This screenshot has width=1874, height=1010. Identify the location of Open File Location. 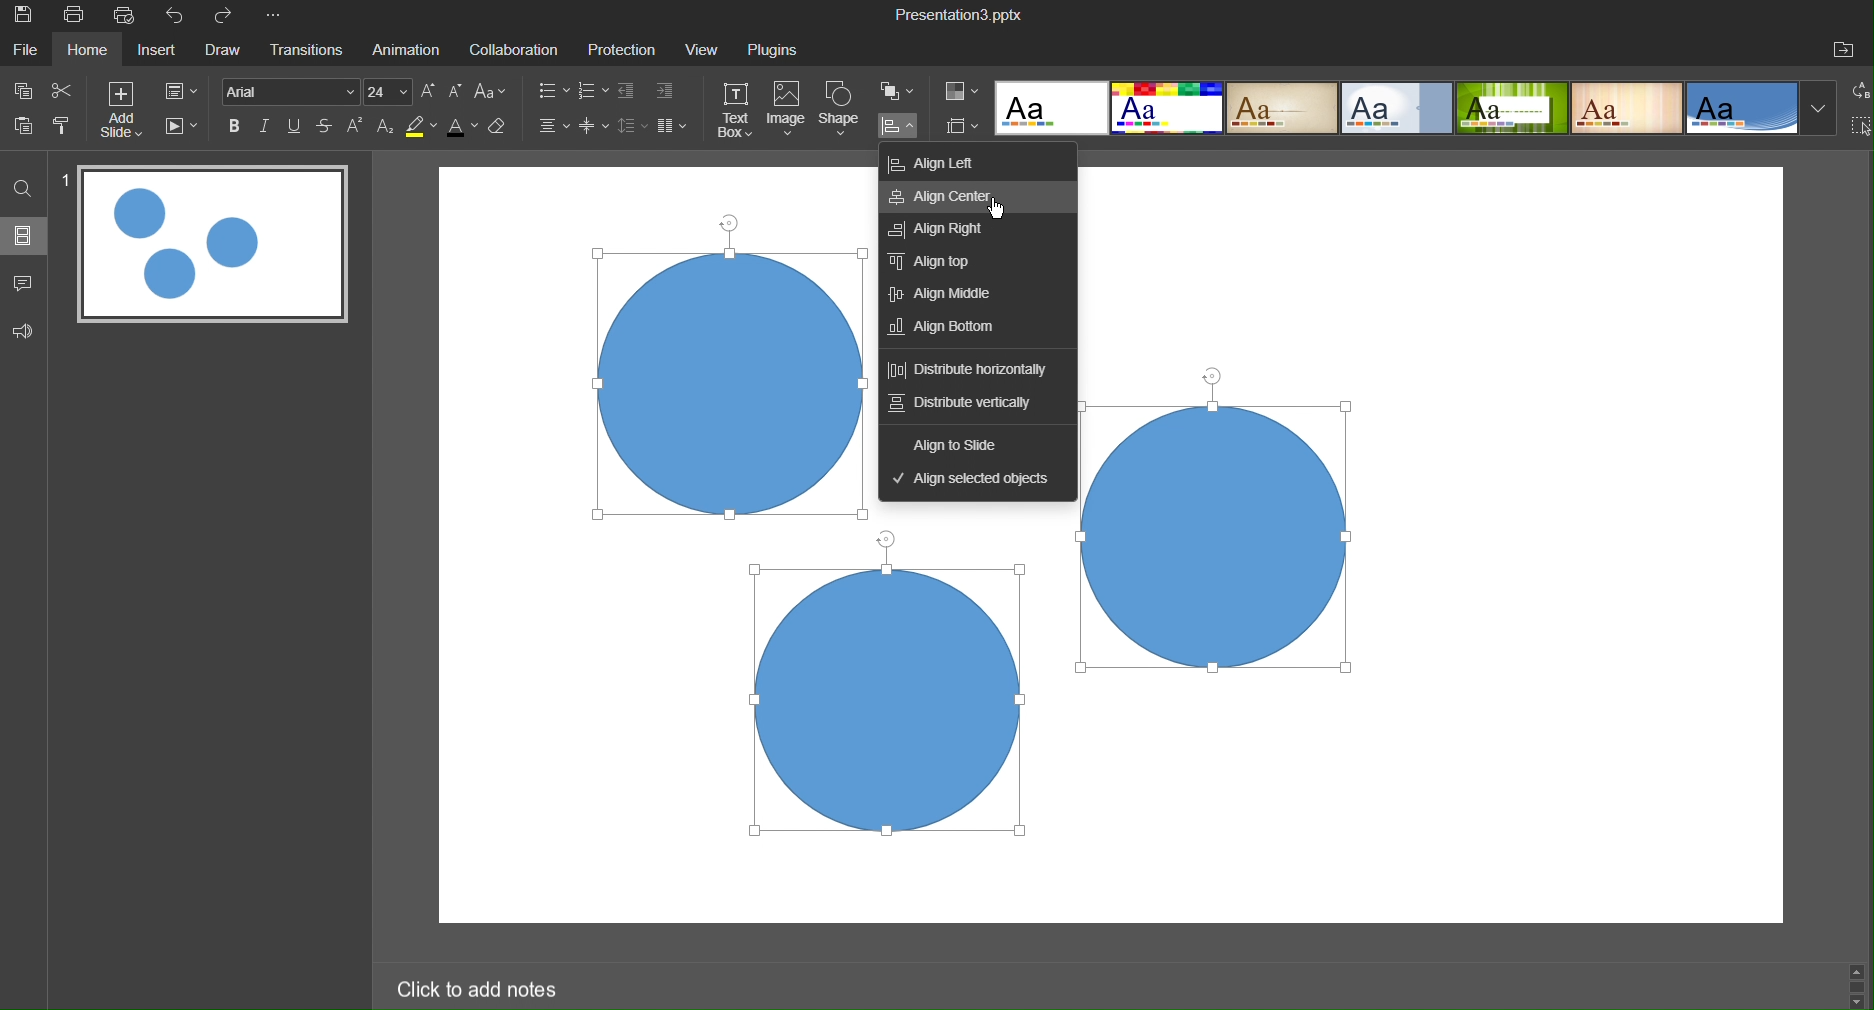
(1847, 49).